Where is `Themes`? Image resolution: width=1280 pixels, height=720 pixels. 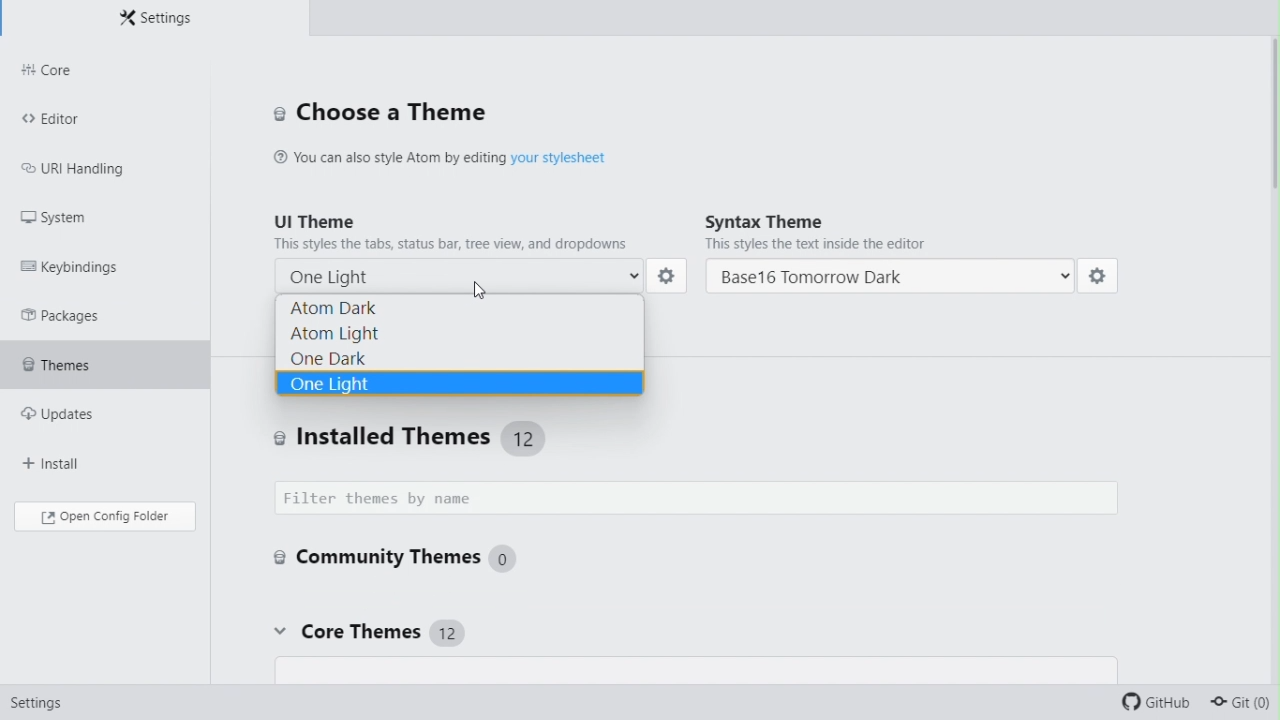
Themes is located at coordinates (105, 359).